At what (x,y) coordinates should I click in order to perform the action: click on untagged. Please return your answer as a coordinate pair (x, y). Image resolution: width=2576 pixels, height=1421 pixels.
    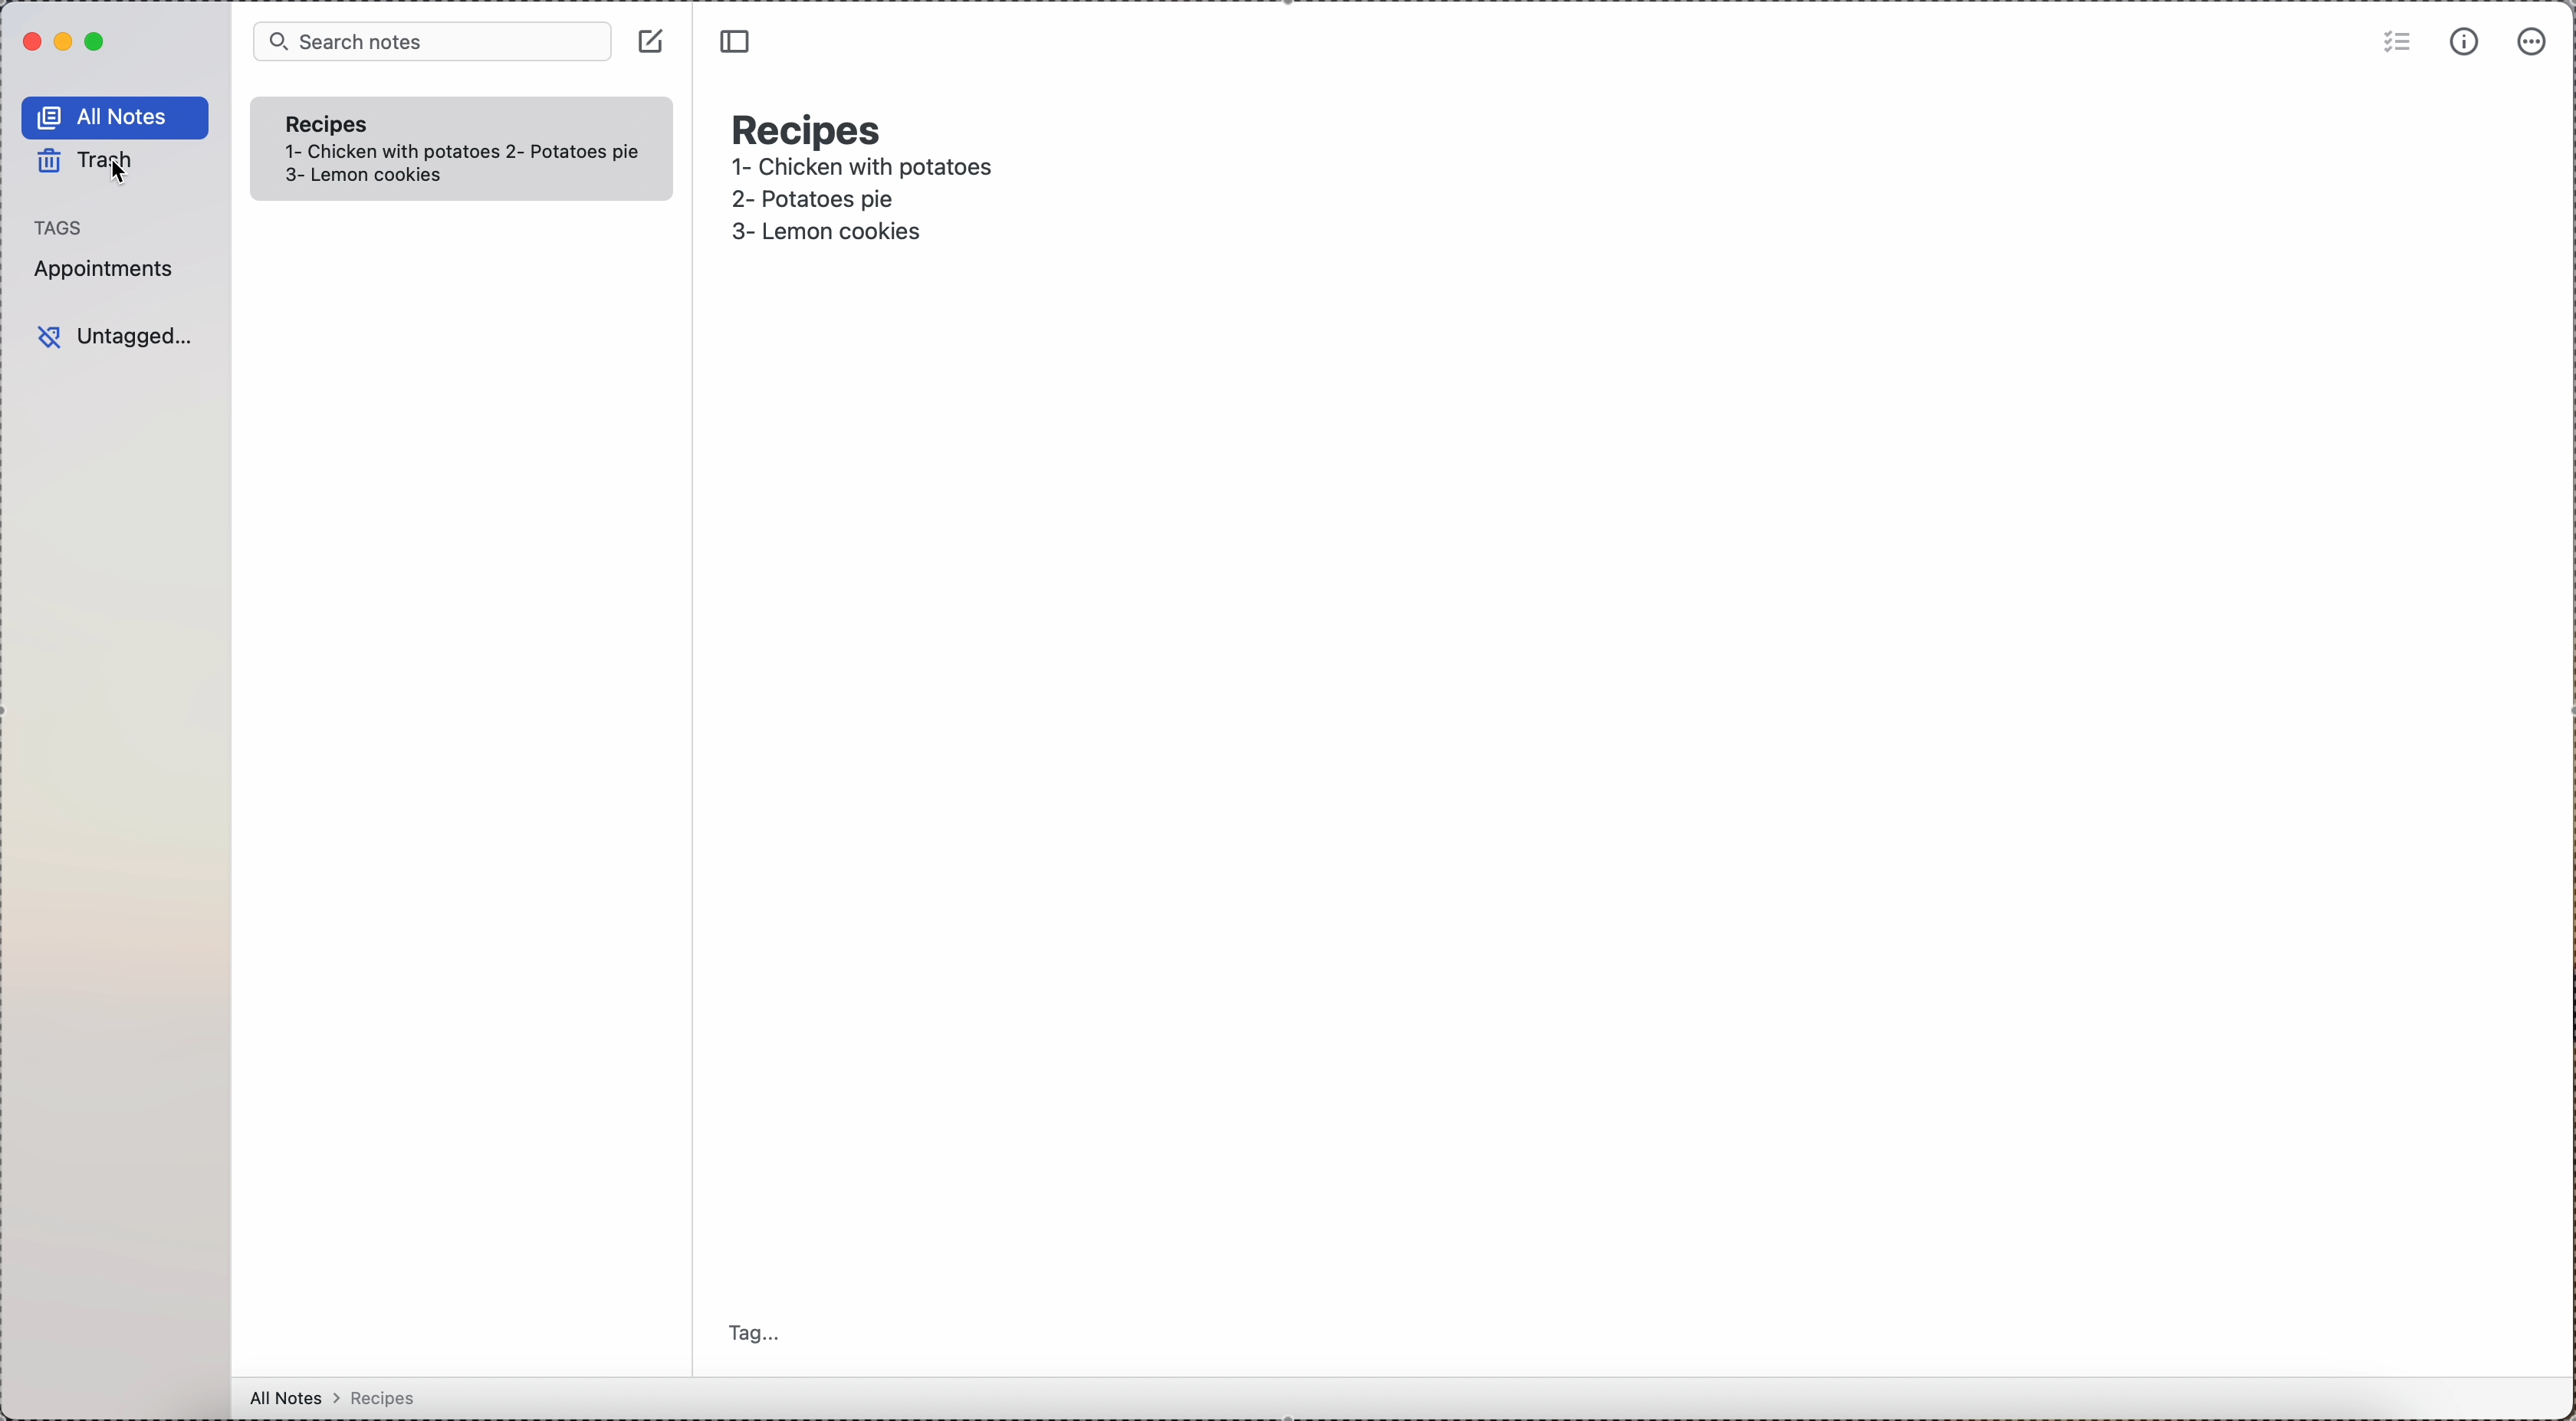
    Looking at the image, I should click on (114, 333).